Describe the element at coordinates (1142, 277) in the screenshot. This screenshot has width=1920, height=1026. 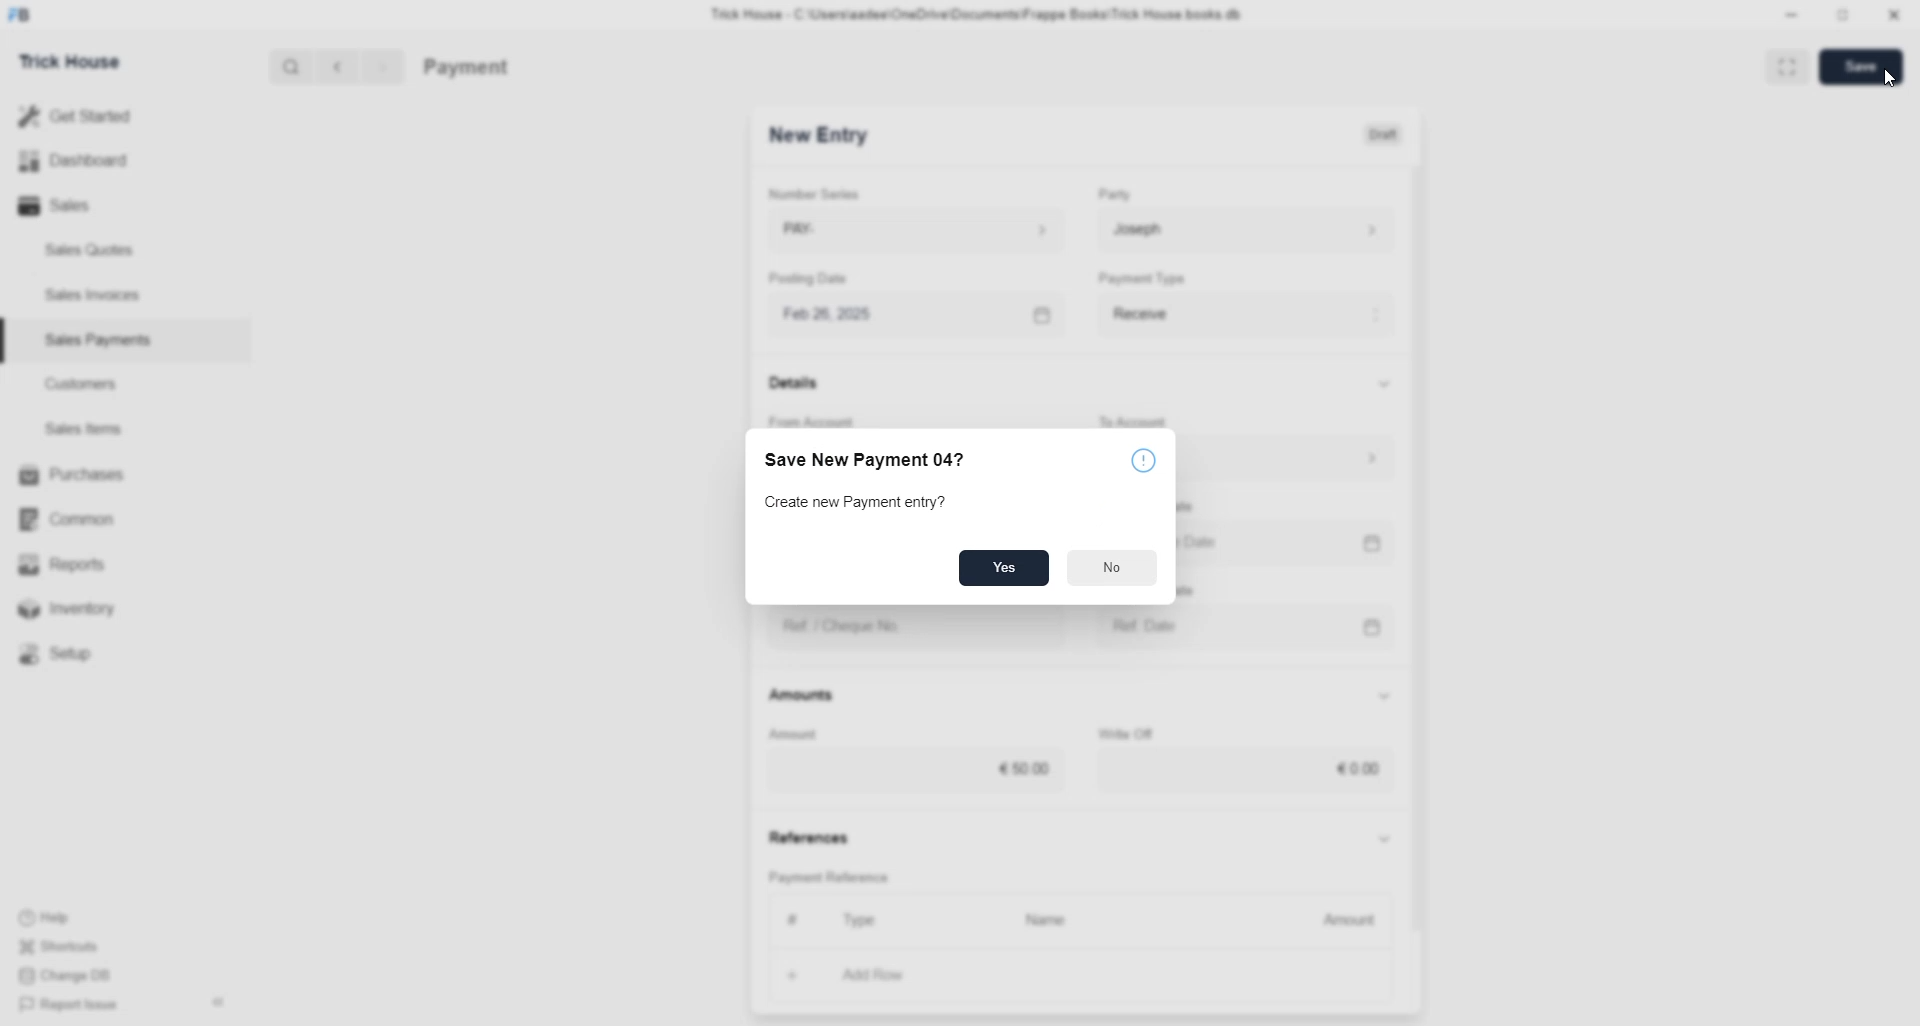
I see `Payment Type` at that location.